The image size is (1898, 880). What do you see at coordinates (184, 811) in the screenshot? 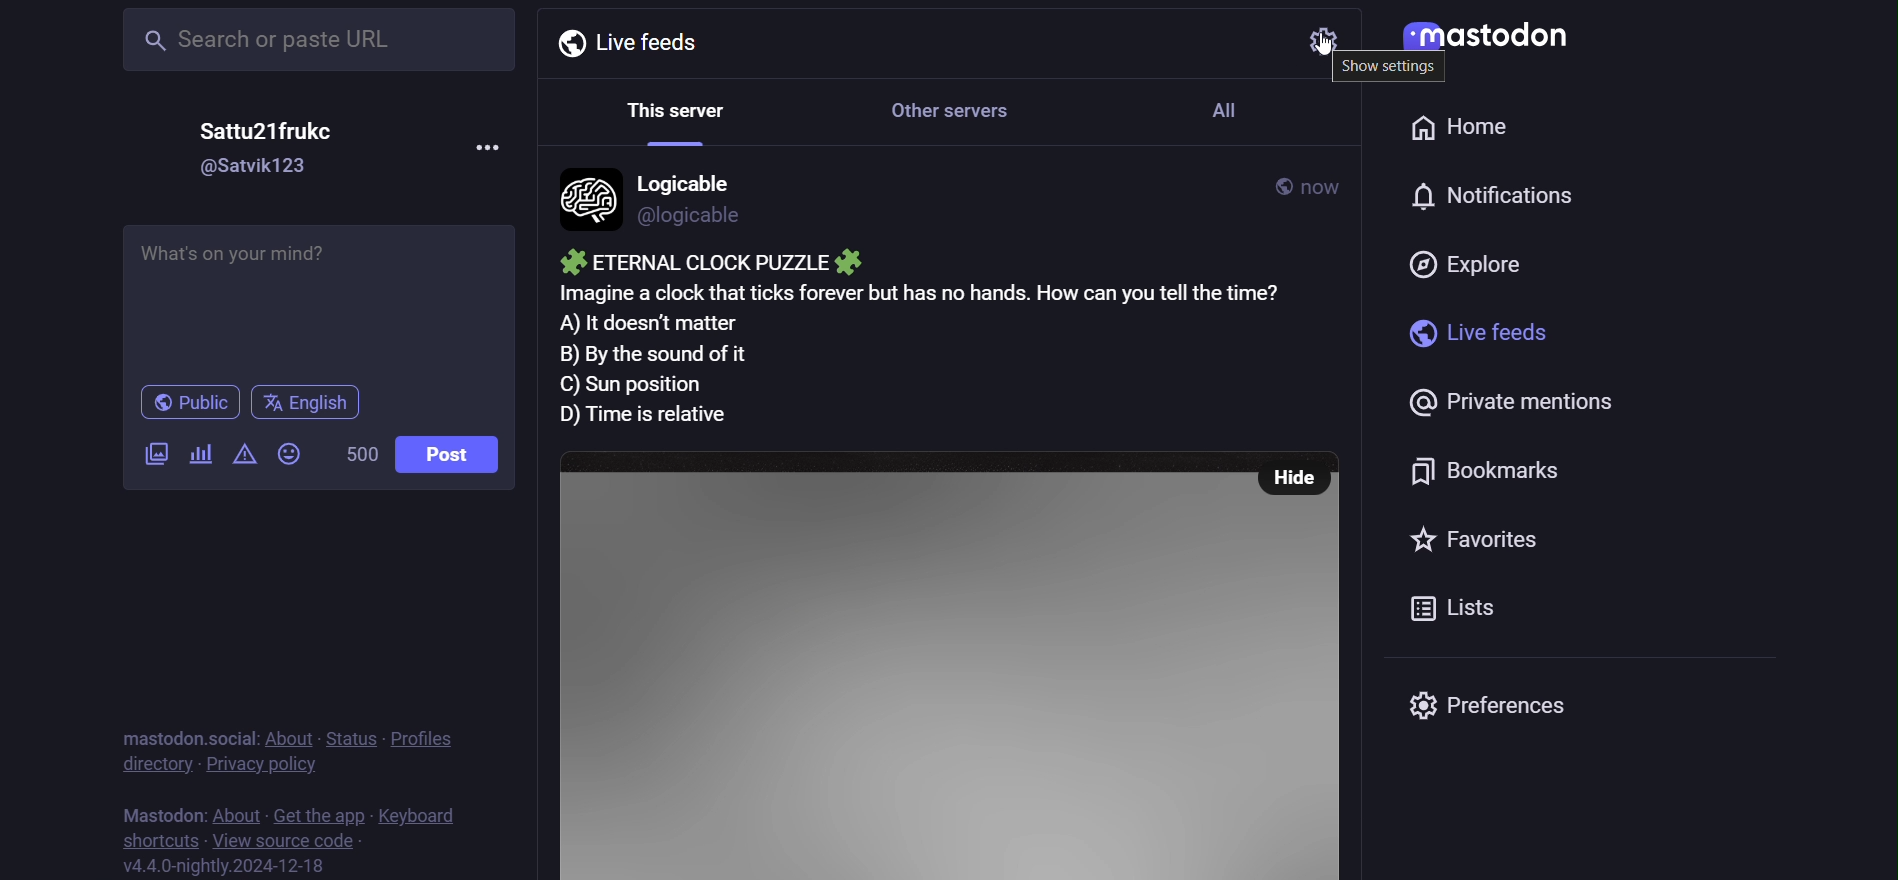
I see `mastodon social` at bounding box center [184, 811].